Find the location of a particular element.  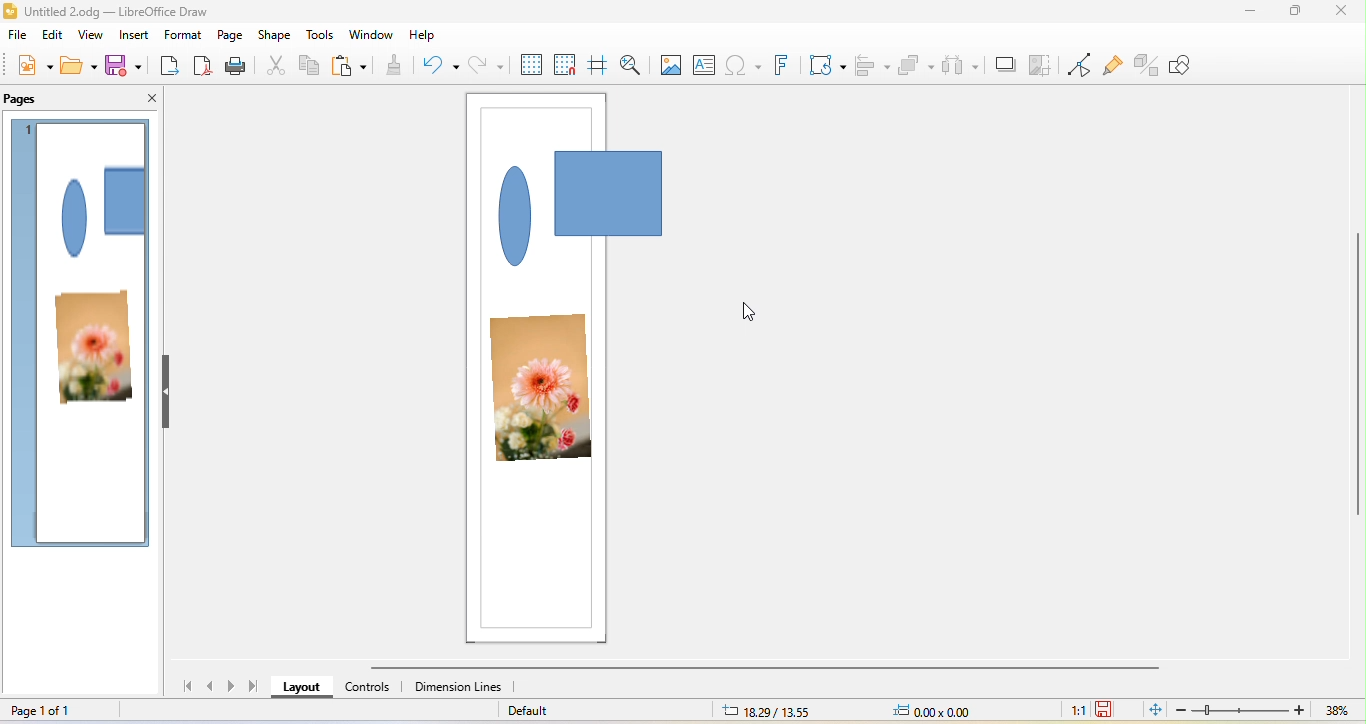

new is located at coordinates (27, 68).